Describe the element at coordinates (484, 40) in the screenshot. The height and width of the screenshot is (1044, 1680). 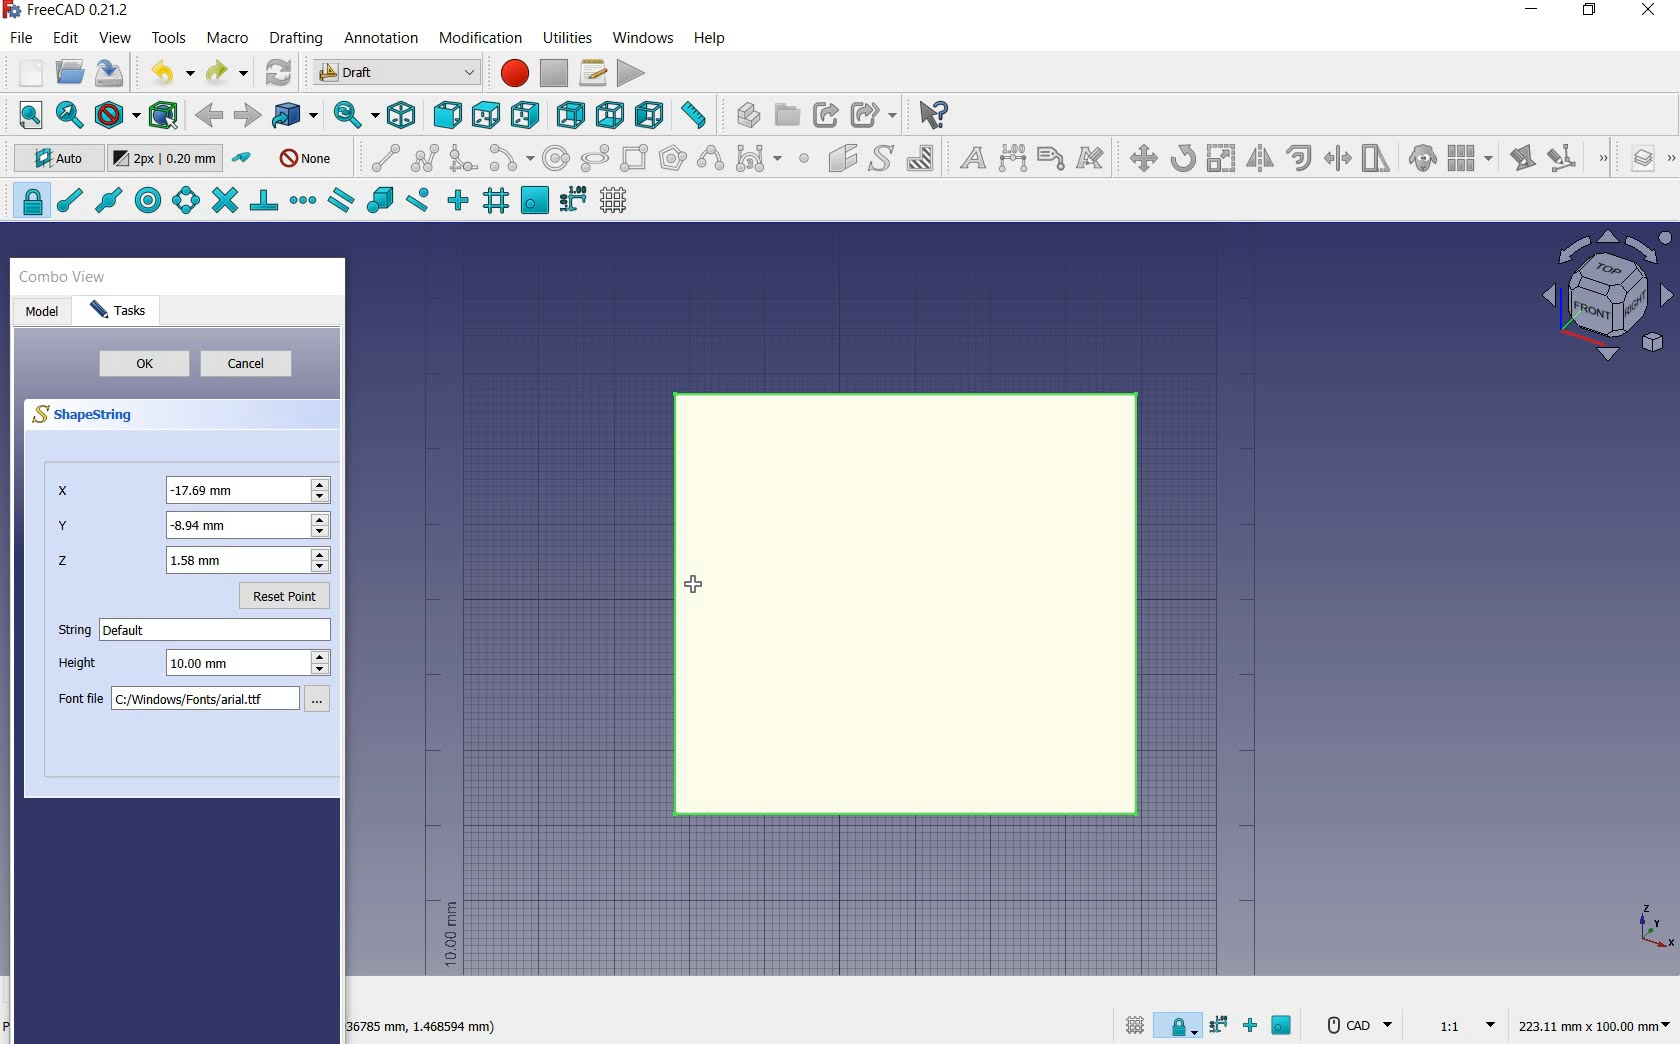
I see `modification` at that location.